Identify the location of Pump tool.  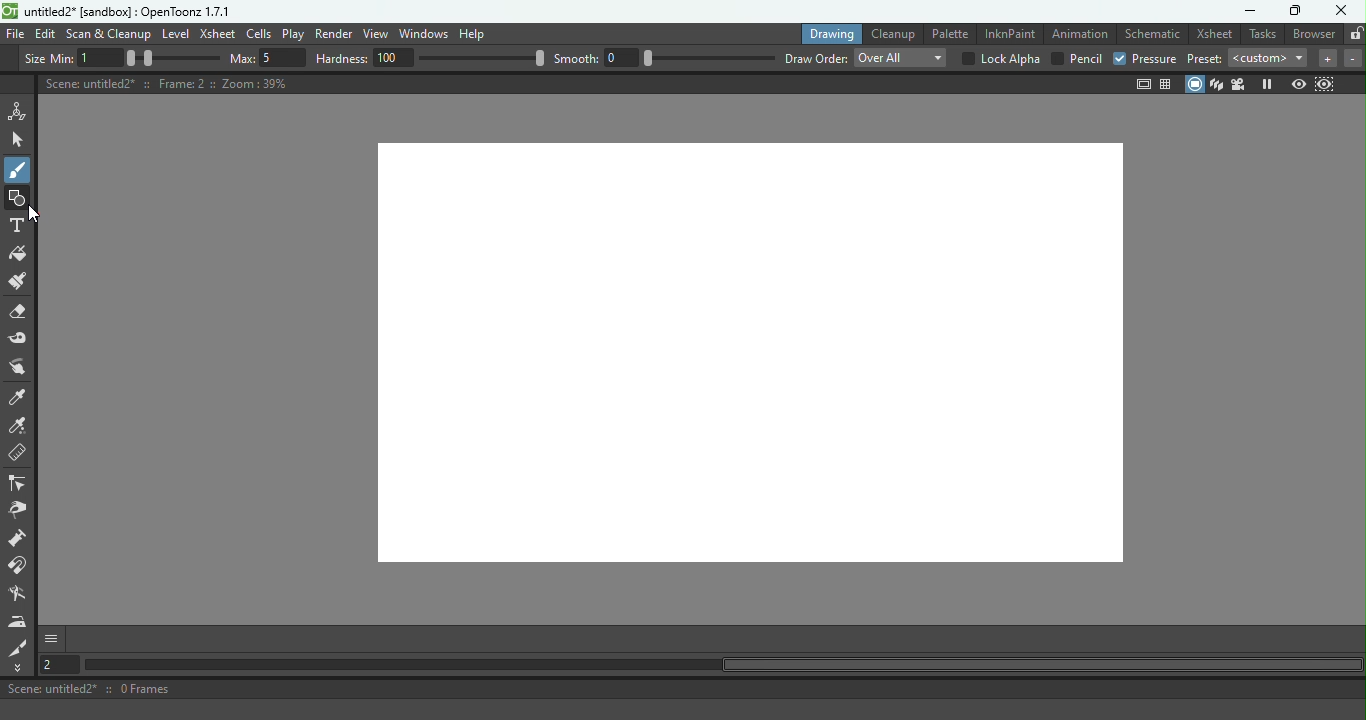
(19, 540).